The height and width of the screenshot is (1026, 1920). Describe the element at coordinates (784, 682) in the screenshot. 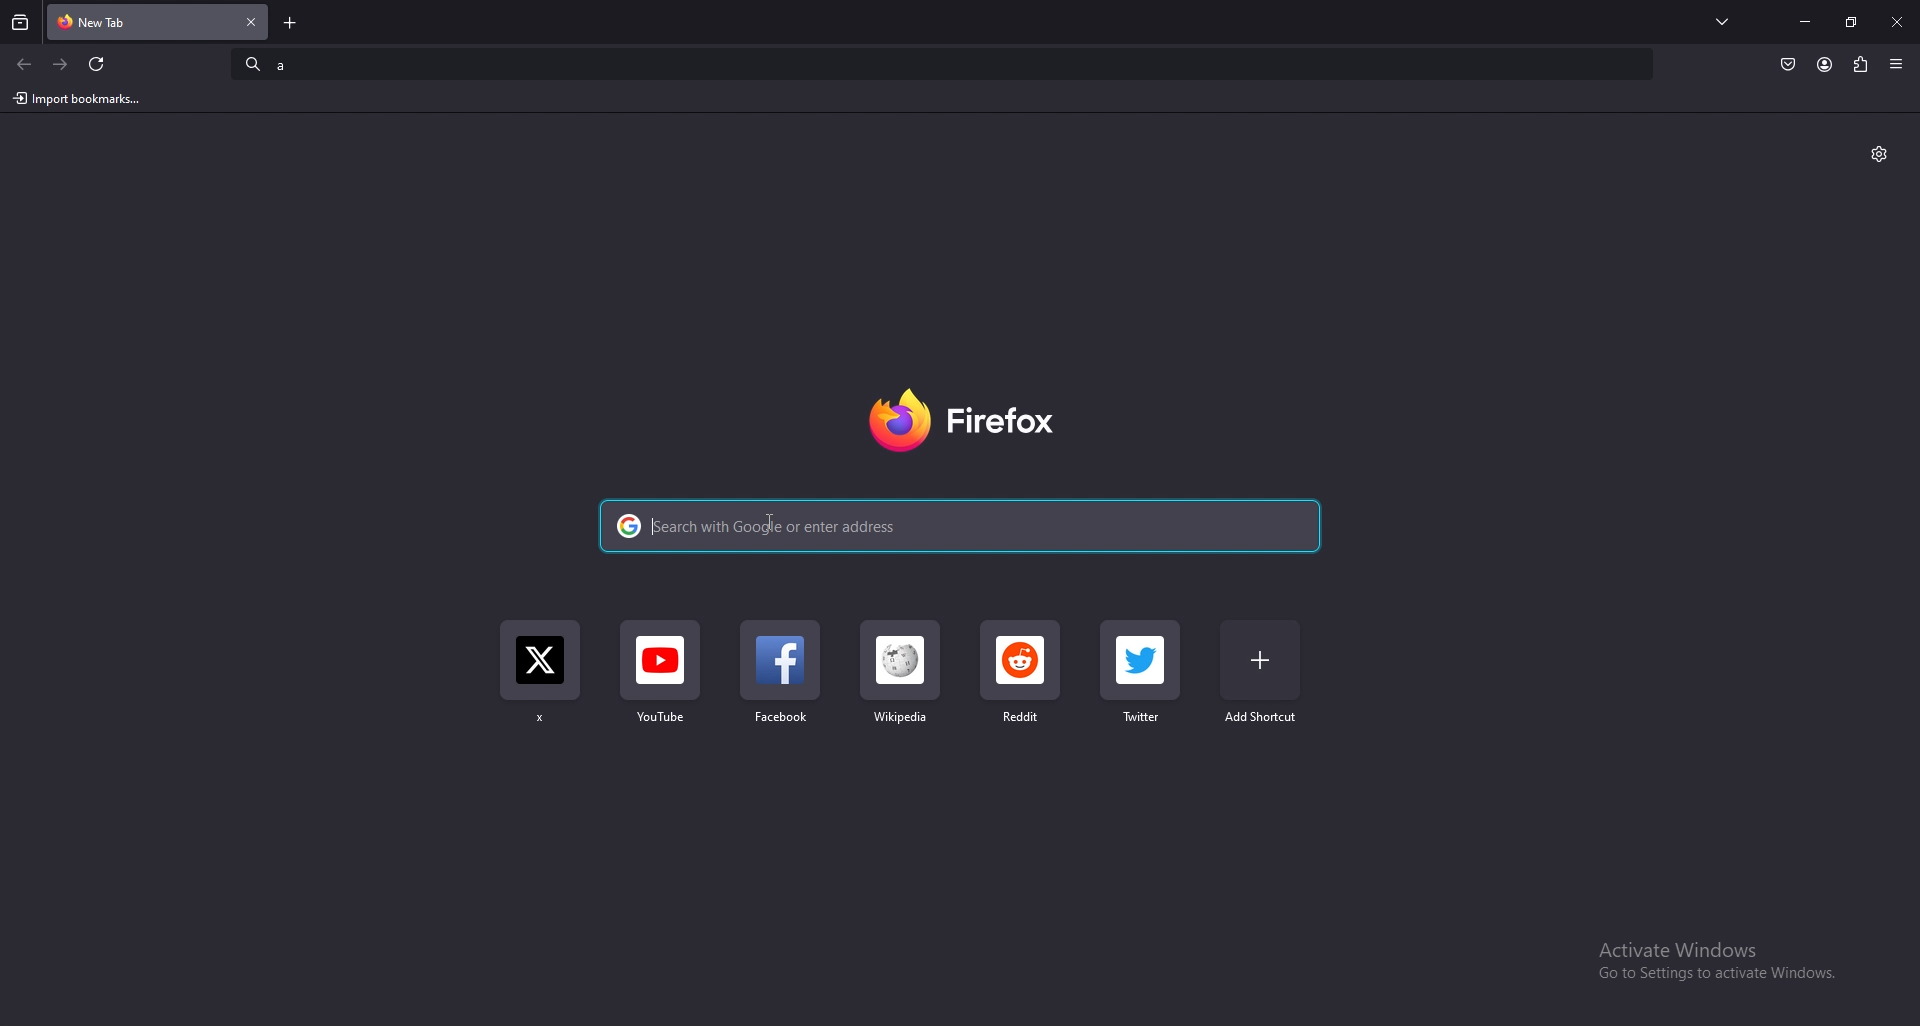

I see `facebook` at that location.